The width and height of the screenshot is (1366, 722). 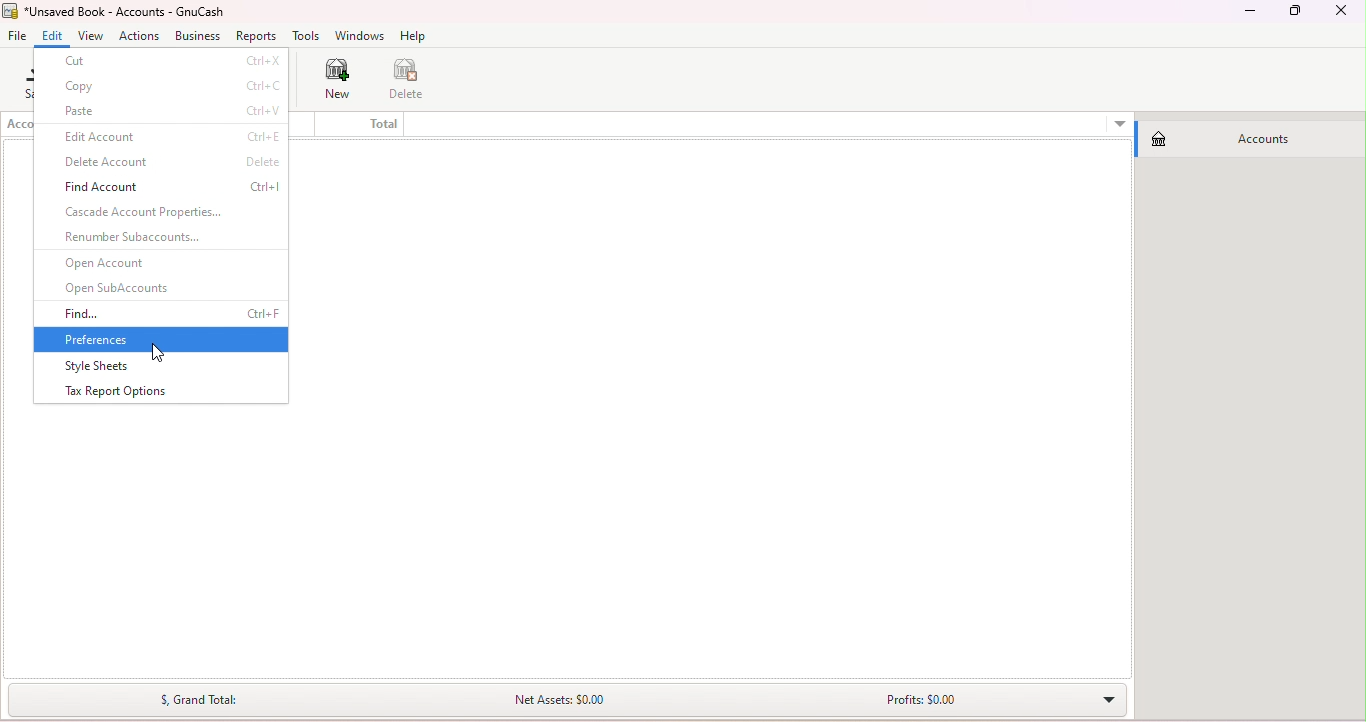 What do you see at coordinates (415, 32) in the screenshot?
I see `Help` at bounding box center [415, 32].